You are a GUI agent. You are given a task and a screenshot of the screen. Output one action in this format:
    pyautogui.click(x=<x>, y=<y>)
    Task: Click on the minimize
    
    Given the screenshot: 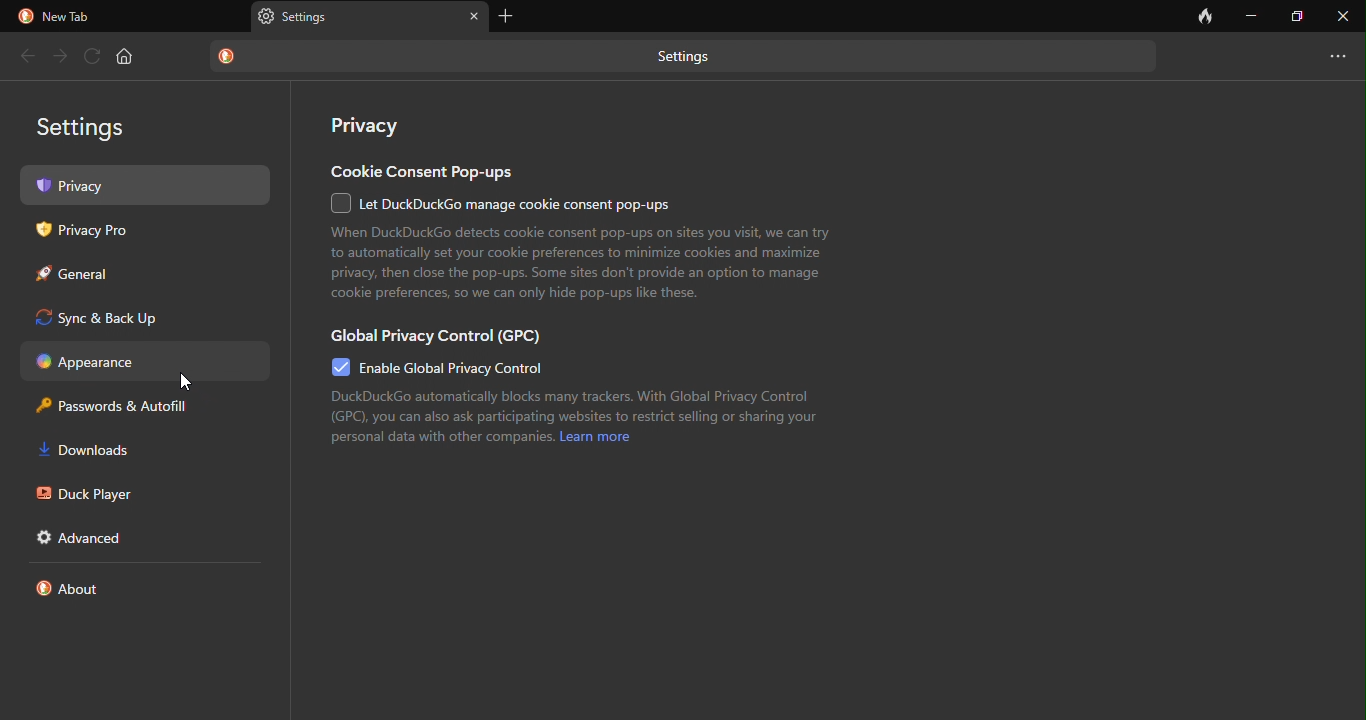 What is the action you would take?
    pyautogui.click(x=1252, y=14)
    